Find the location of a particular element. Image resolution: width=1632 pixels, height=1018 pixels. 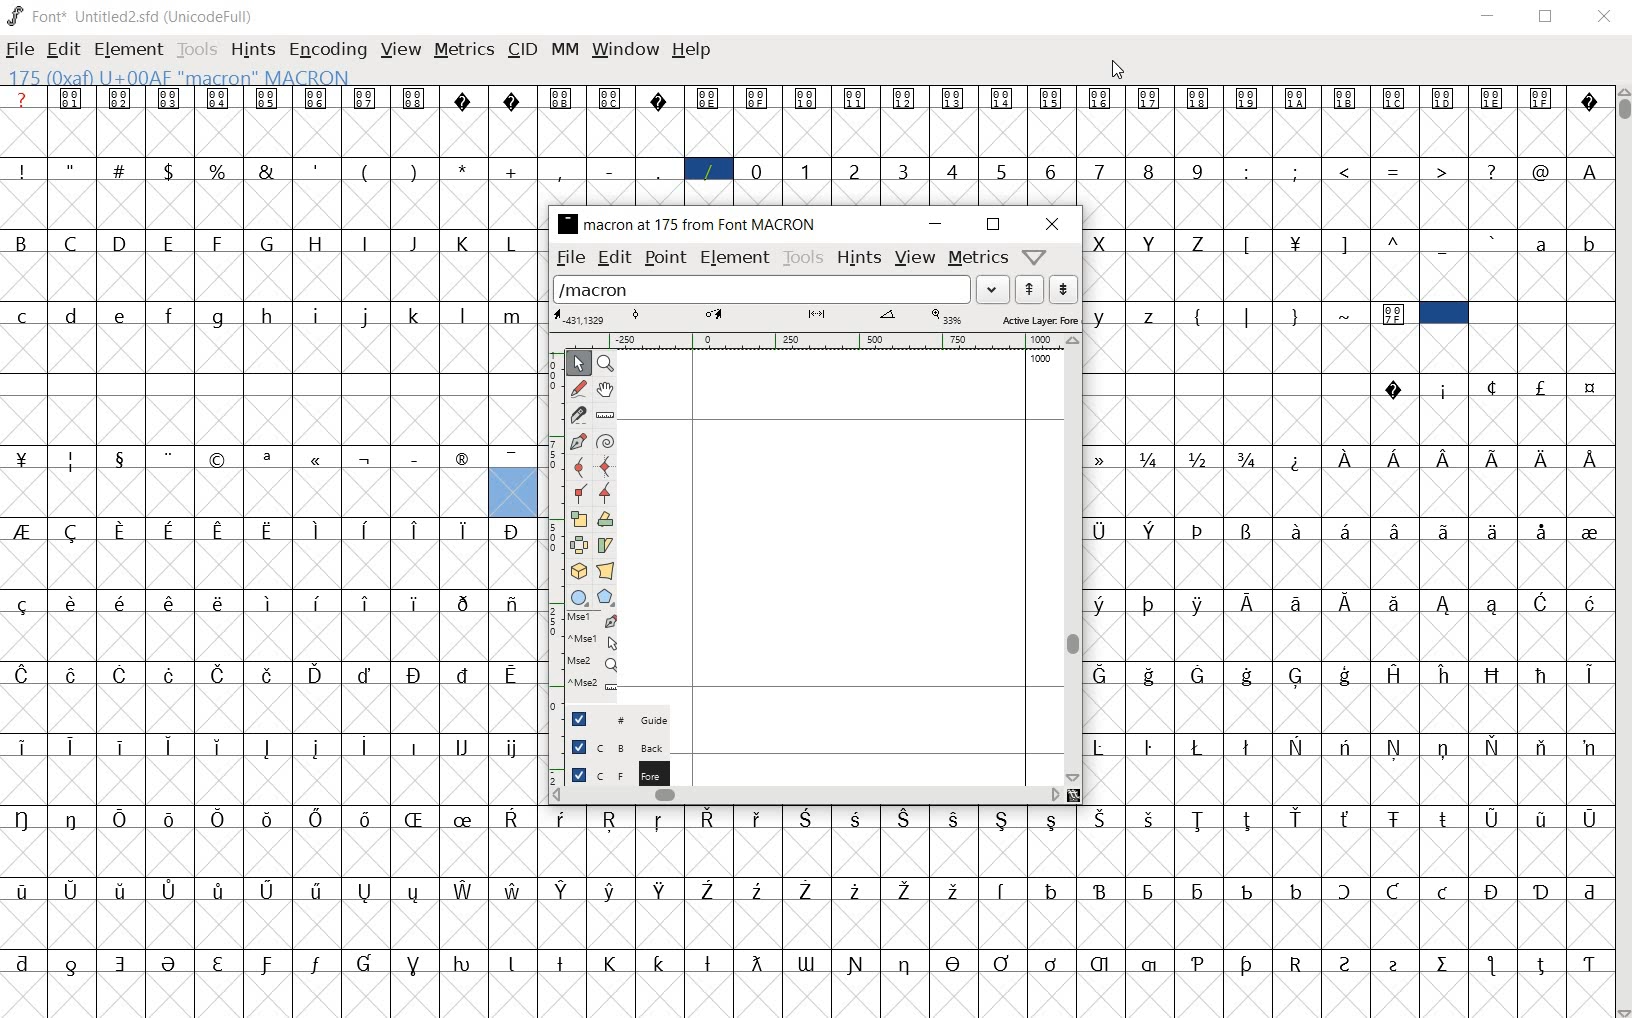

Symbol is located at coordinates (664, 891).